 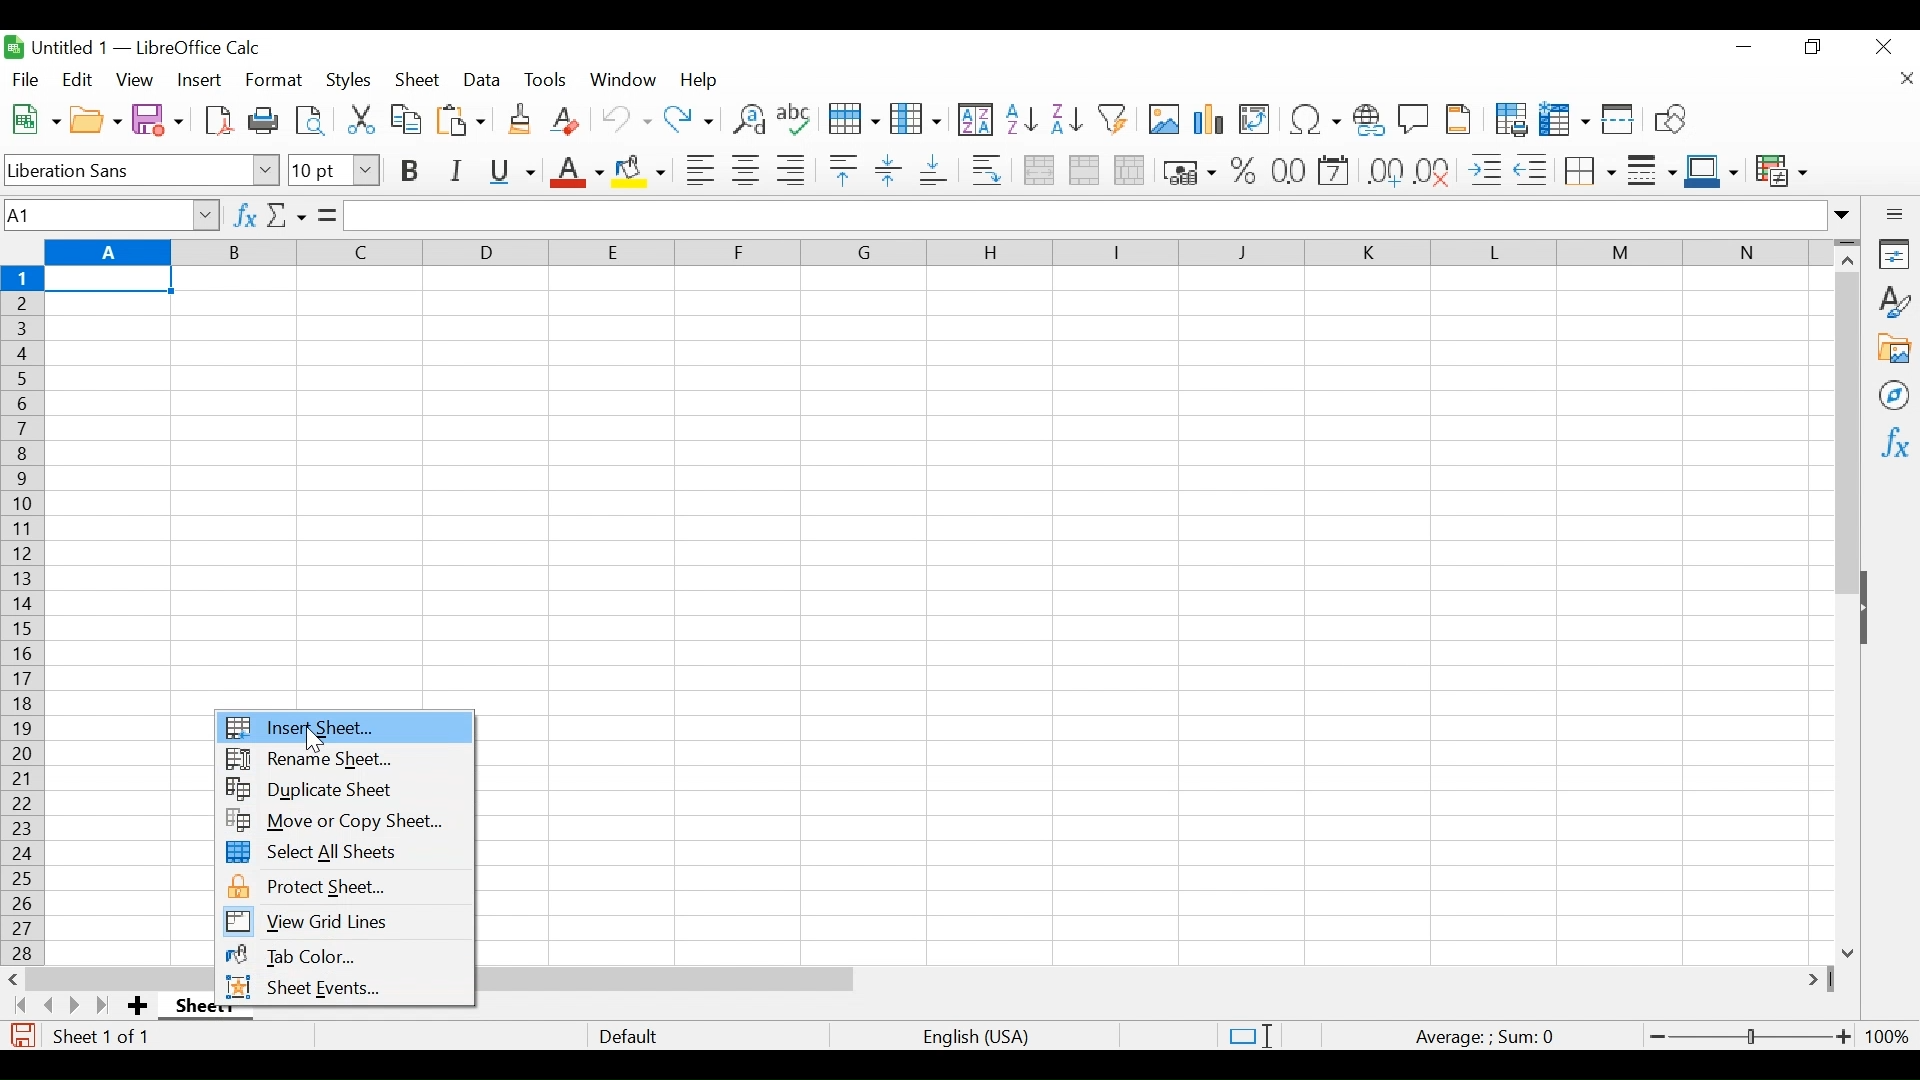 What do you see at coordinates (406, 118) in the screenshot?
I see `Copy` at bounding box center [406, 118].